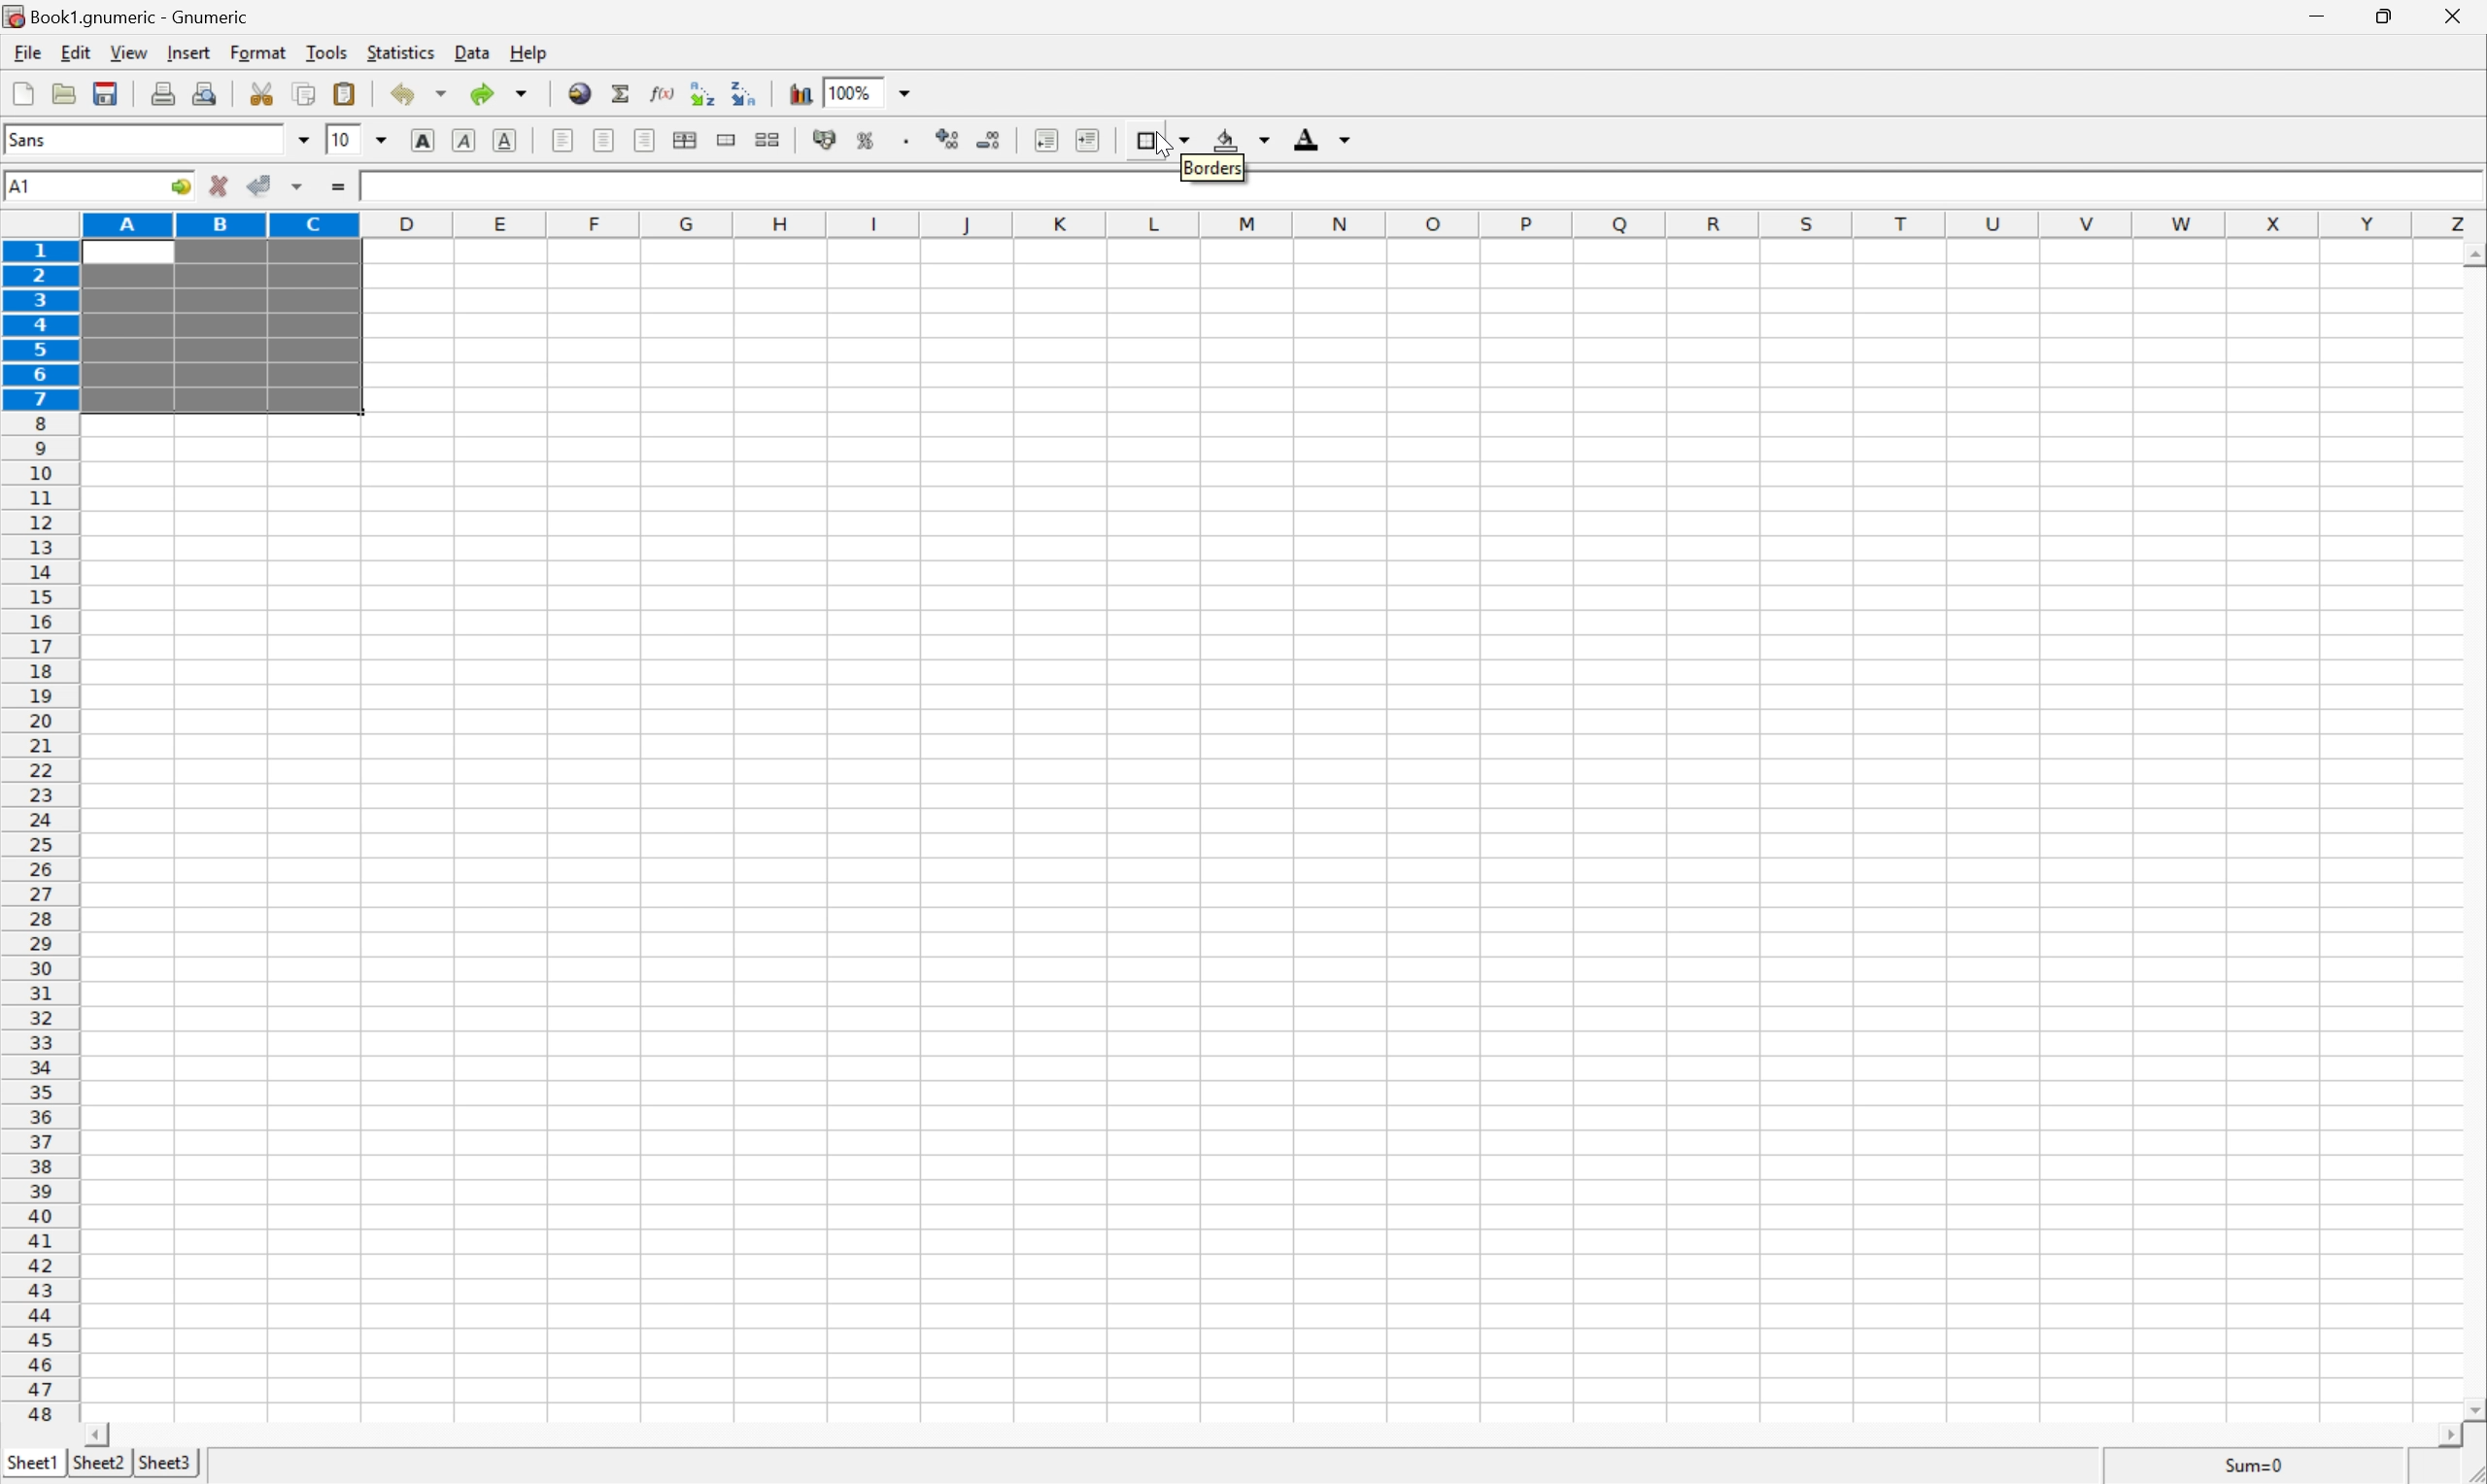 The image size is (2487, 1484). What do you see at coordinates (127, 16) in the screenshot?
I see `book1.gnumeric - Gnumeric` at bounding box center [127, 16].